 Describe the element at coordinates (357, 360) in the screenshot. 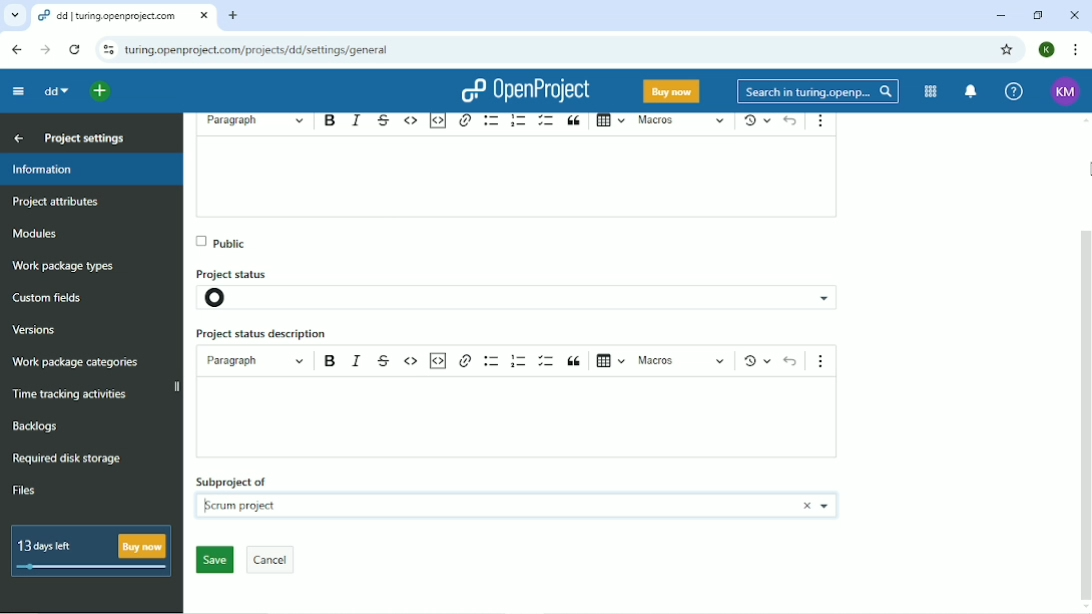

I see `Italic` at that location.